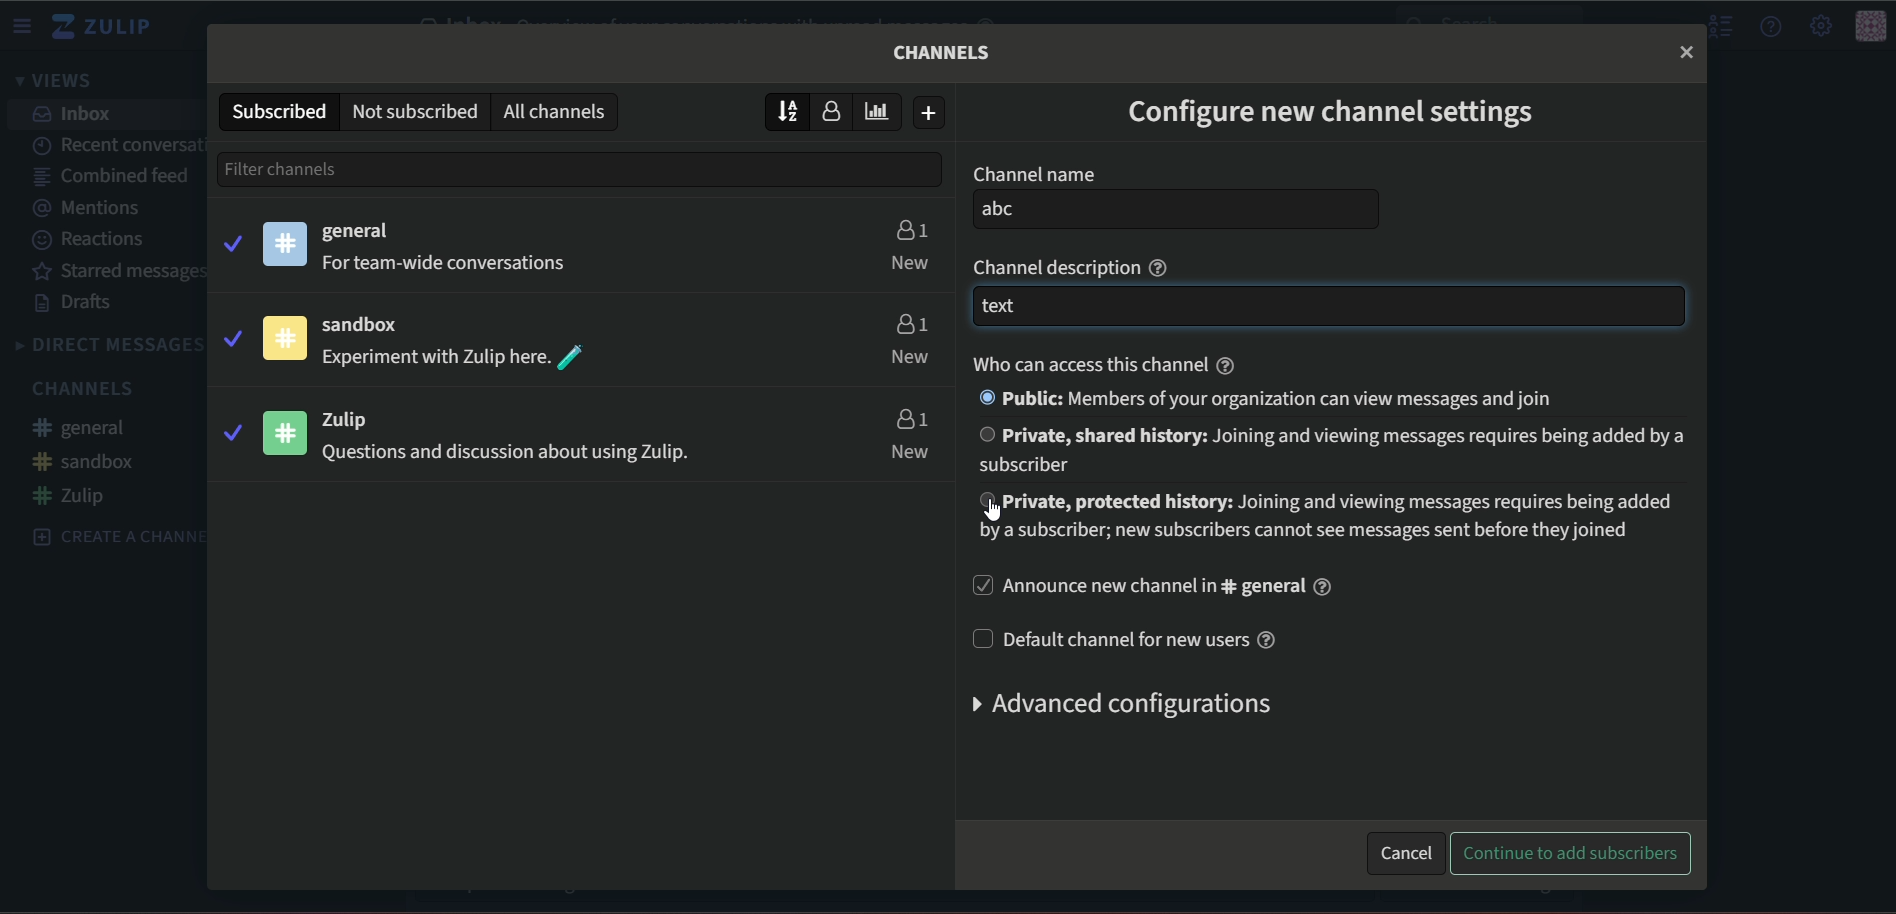 The image size is (1896, 914). Describe the element at coordinates (230, 432) in the screenshot. I see `tick` at that location.